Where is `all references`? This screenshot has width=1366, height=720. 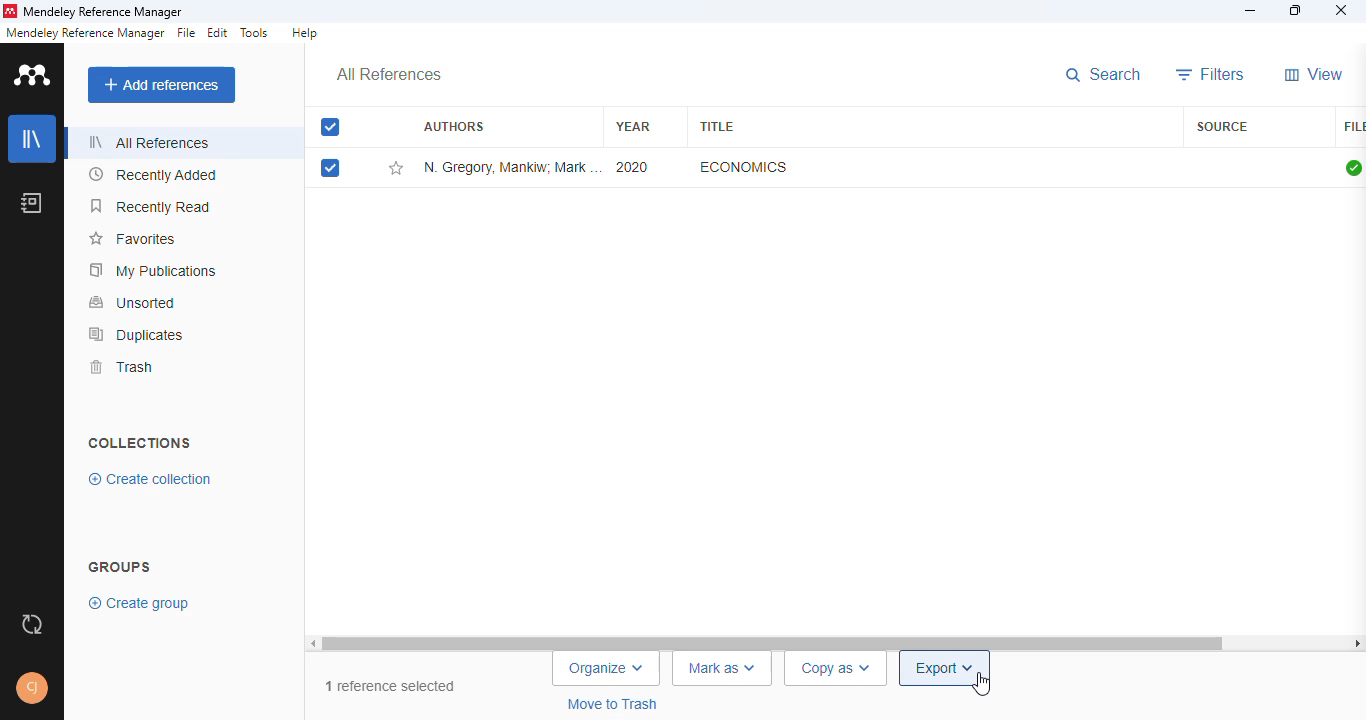 all references is located at coordinates (389, 74).